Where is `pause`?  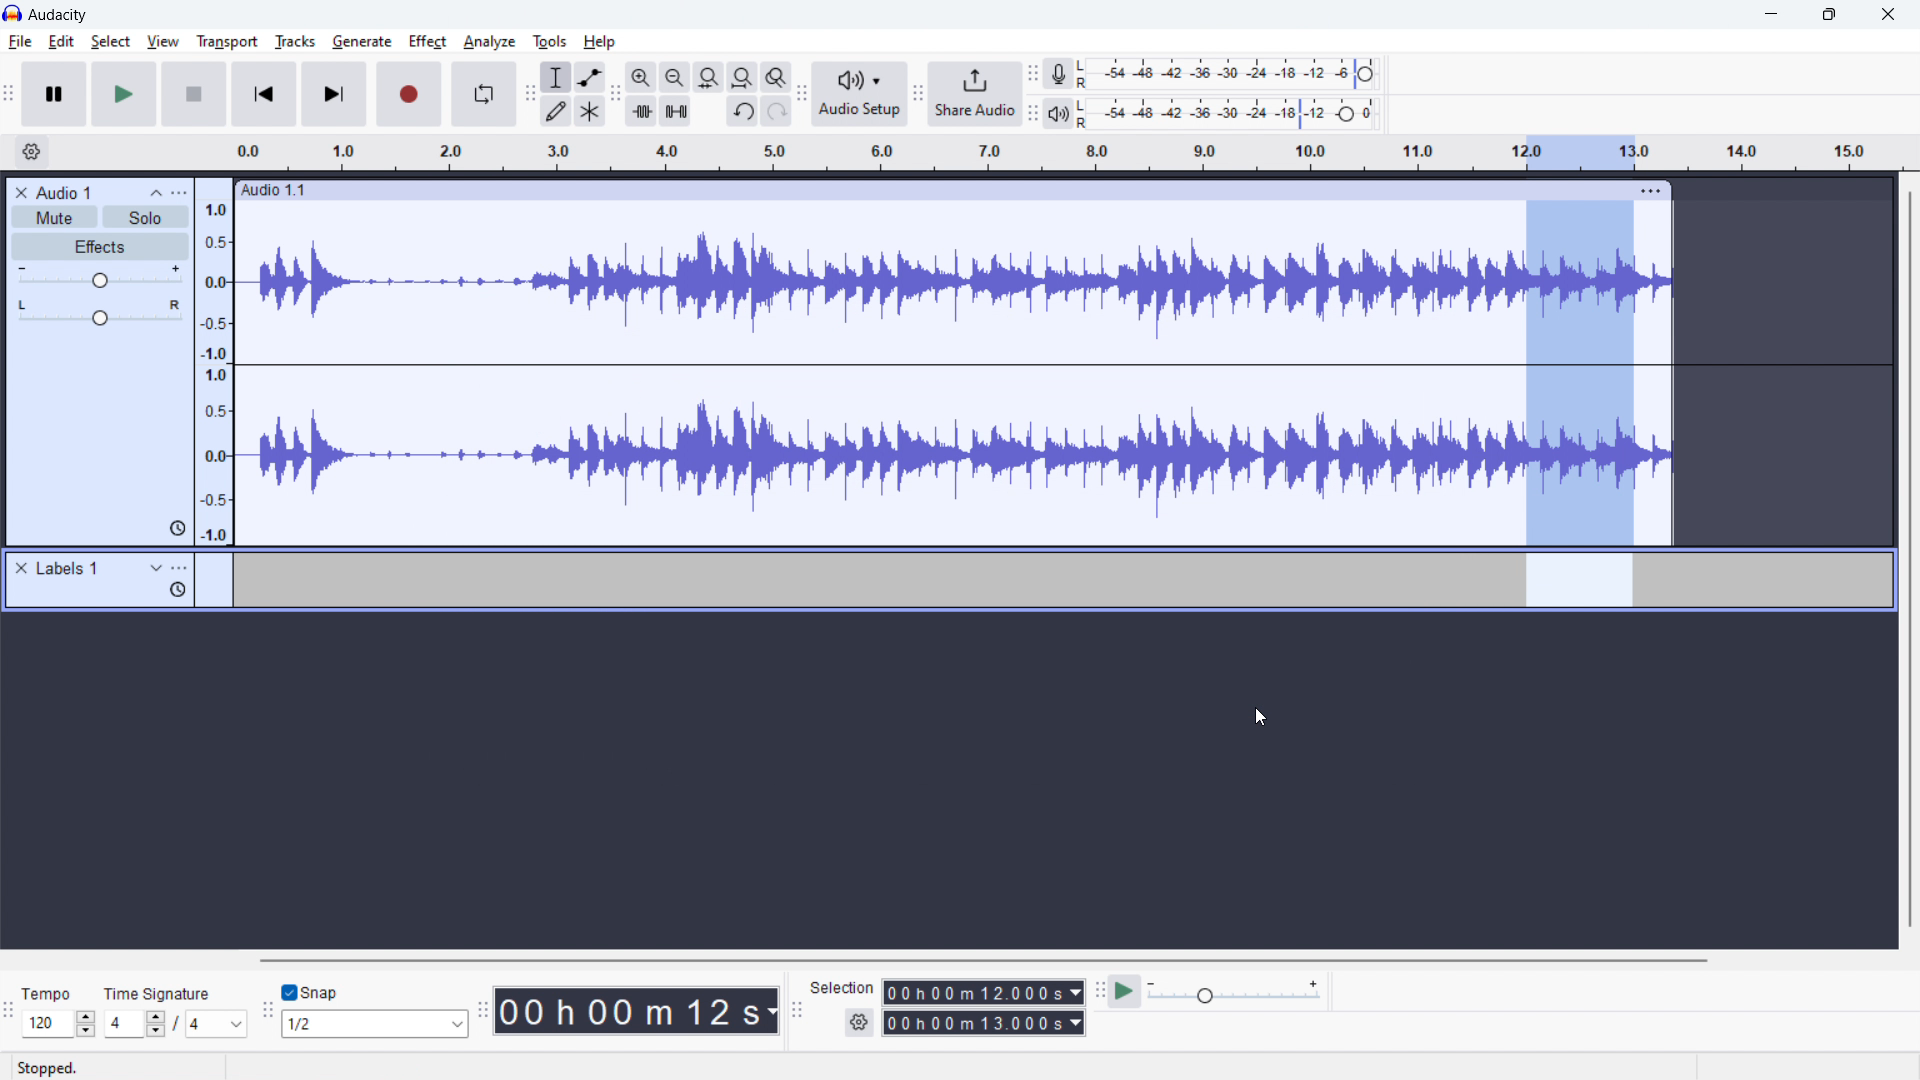 pause is located at coordinates (54, 95).